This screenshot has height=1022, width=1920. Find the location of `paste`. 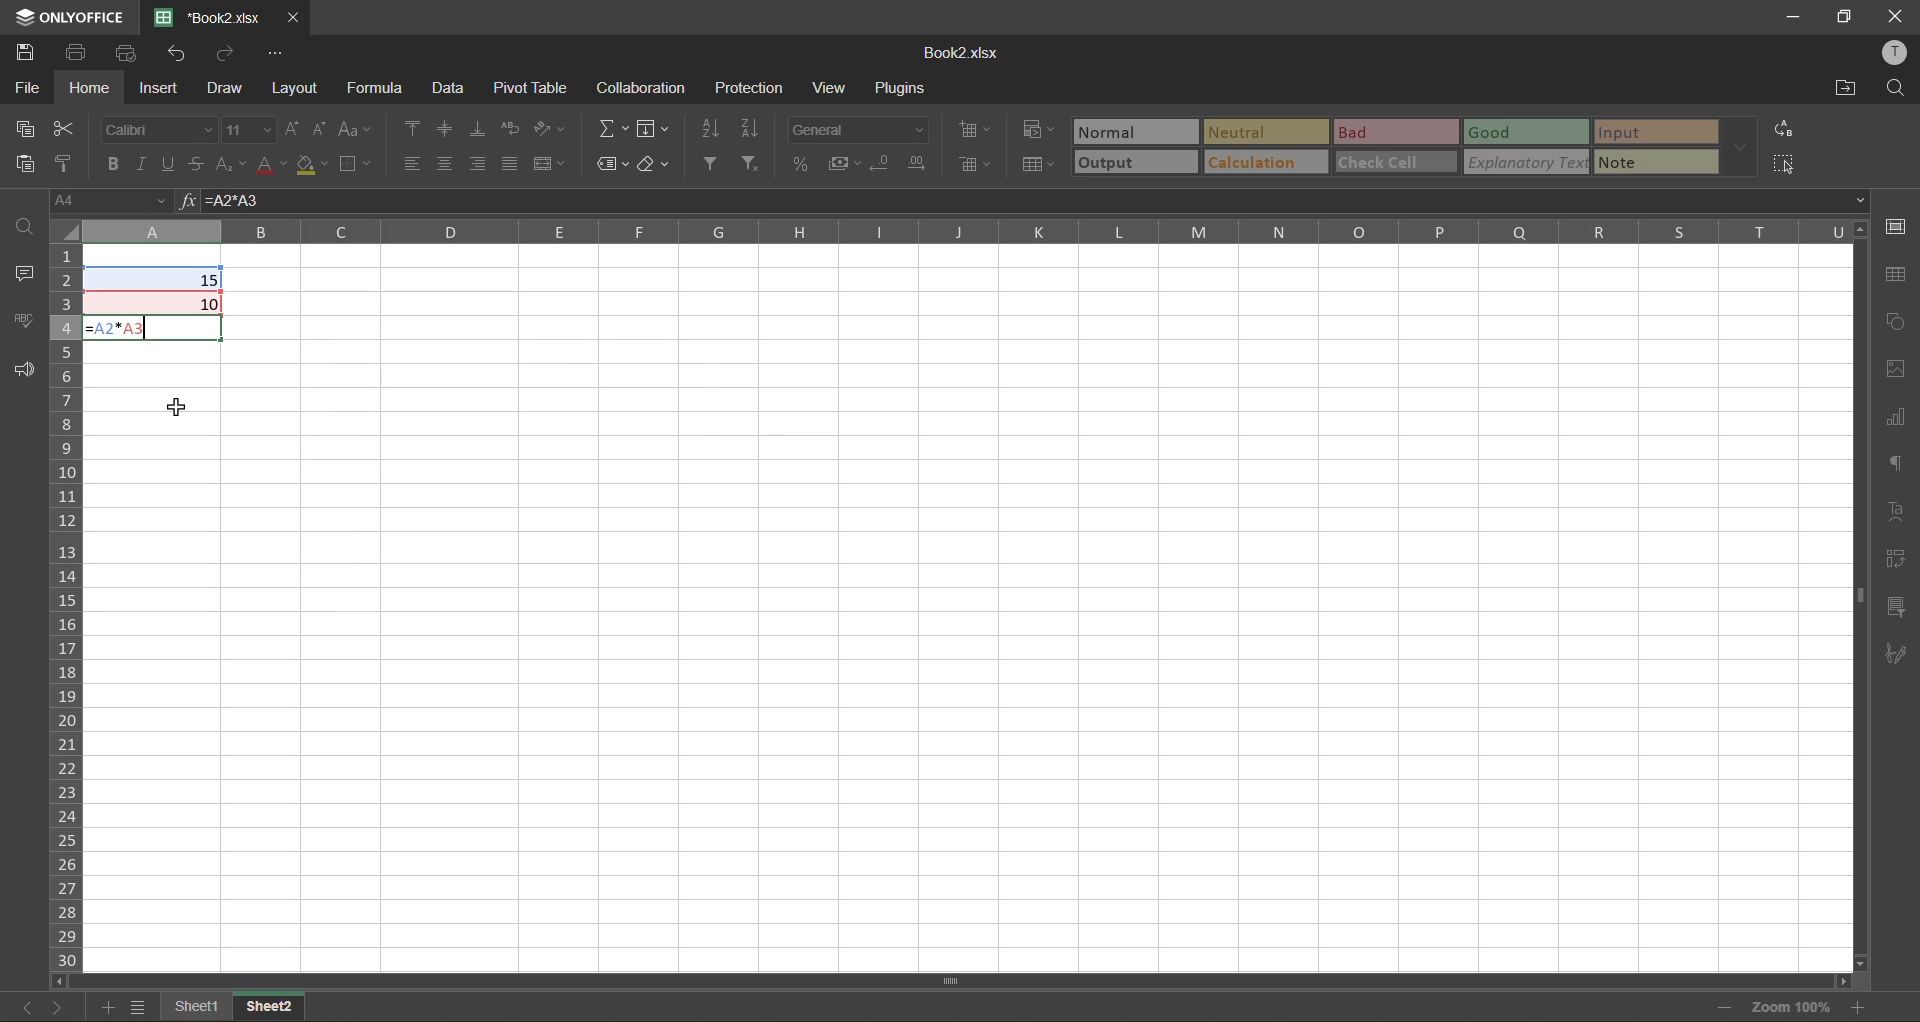

paste is located at coordinates (21, 162).